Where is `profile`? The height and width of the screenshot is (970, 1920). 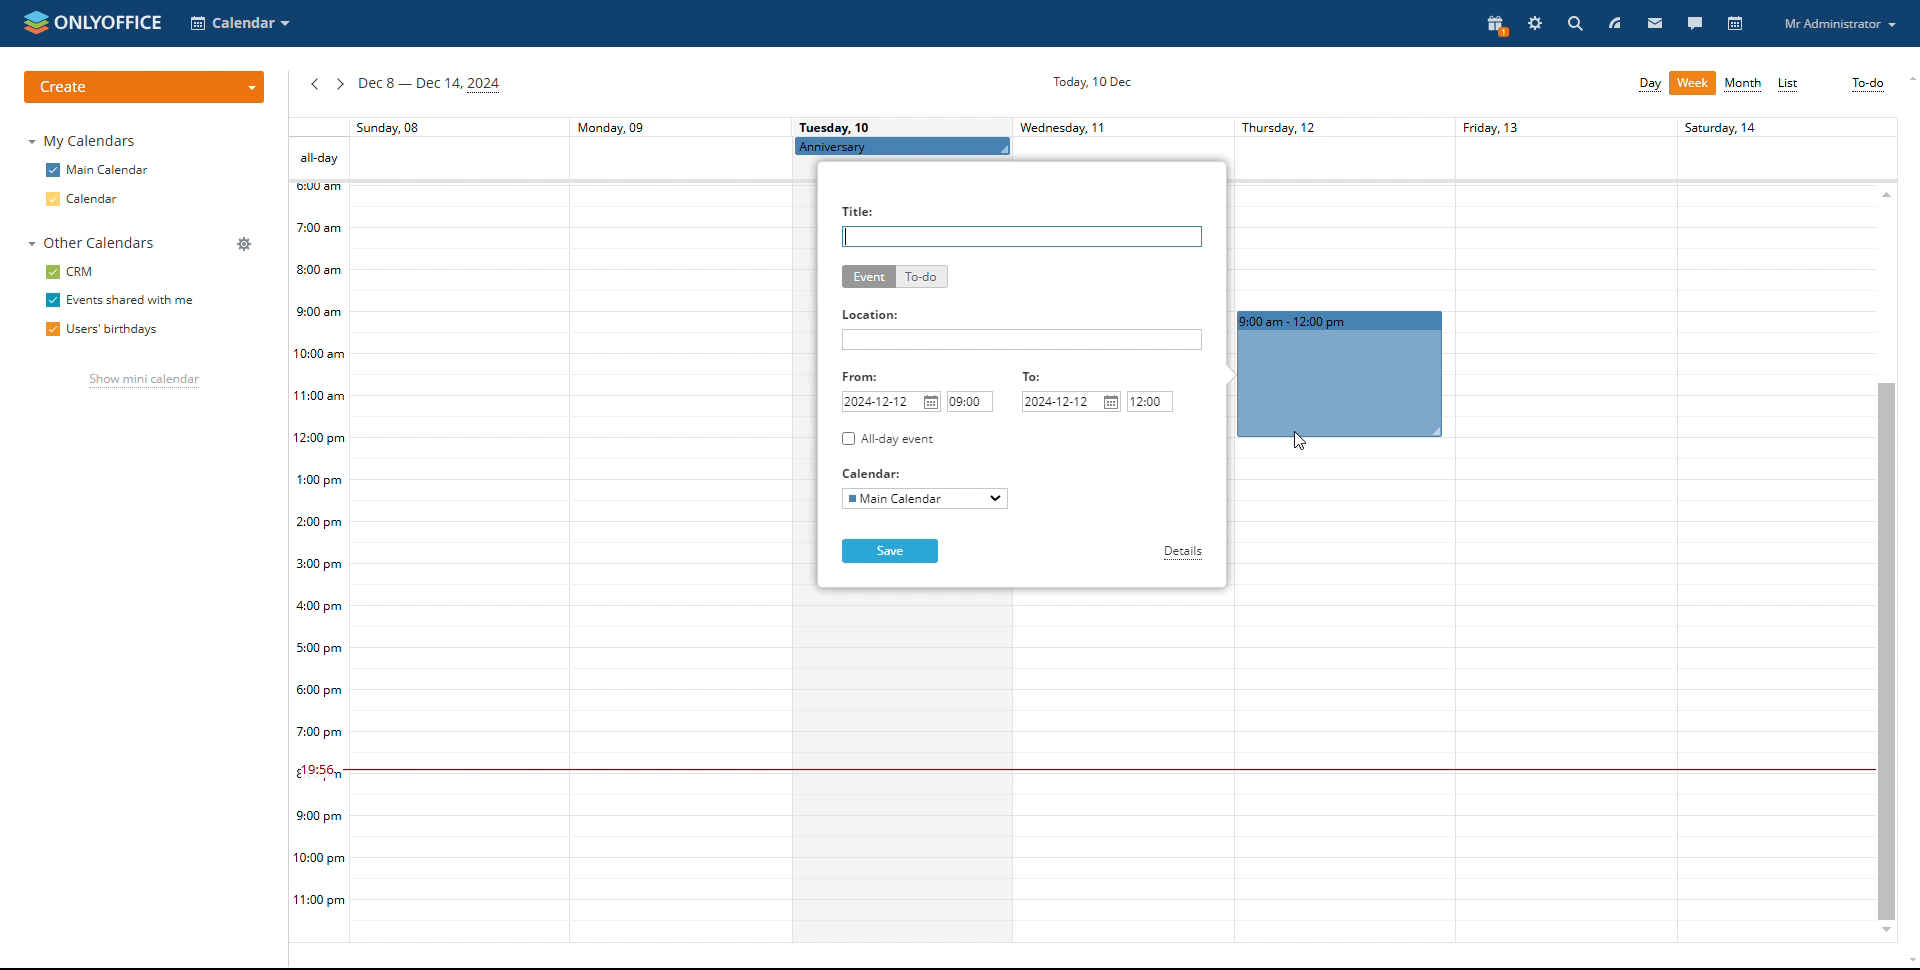 profile is located at coordinates (1839, 24).